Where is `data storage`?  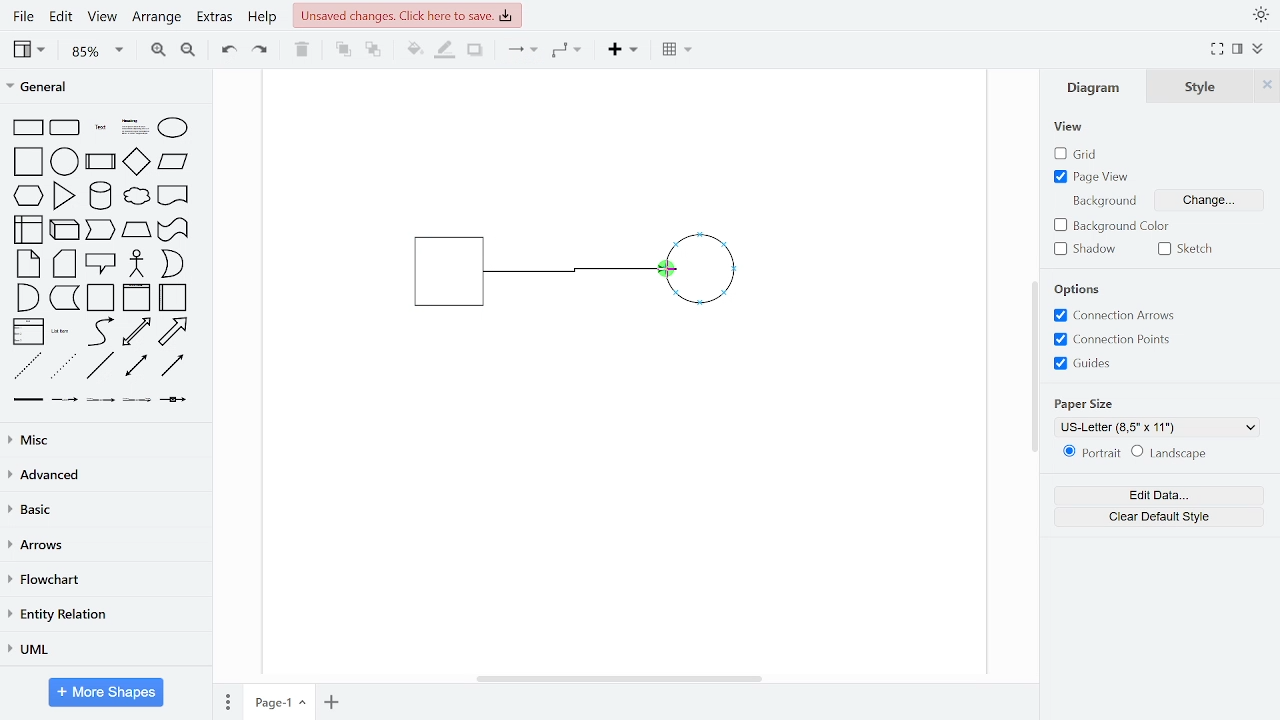
data storage is located at coordinates (65, 297).